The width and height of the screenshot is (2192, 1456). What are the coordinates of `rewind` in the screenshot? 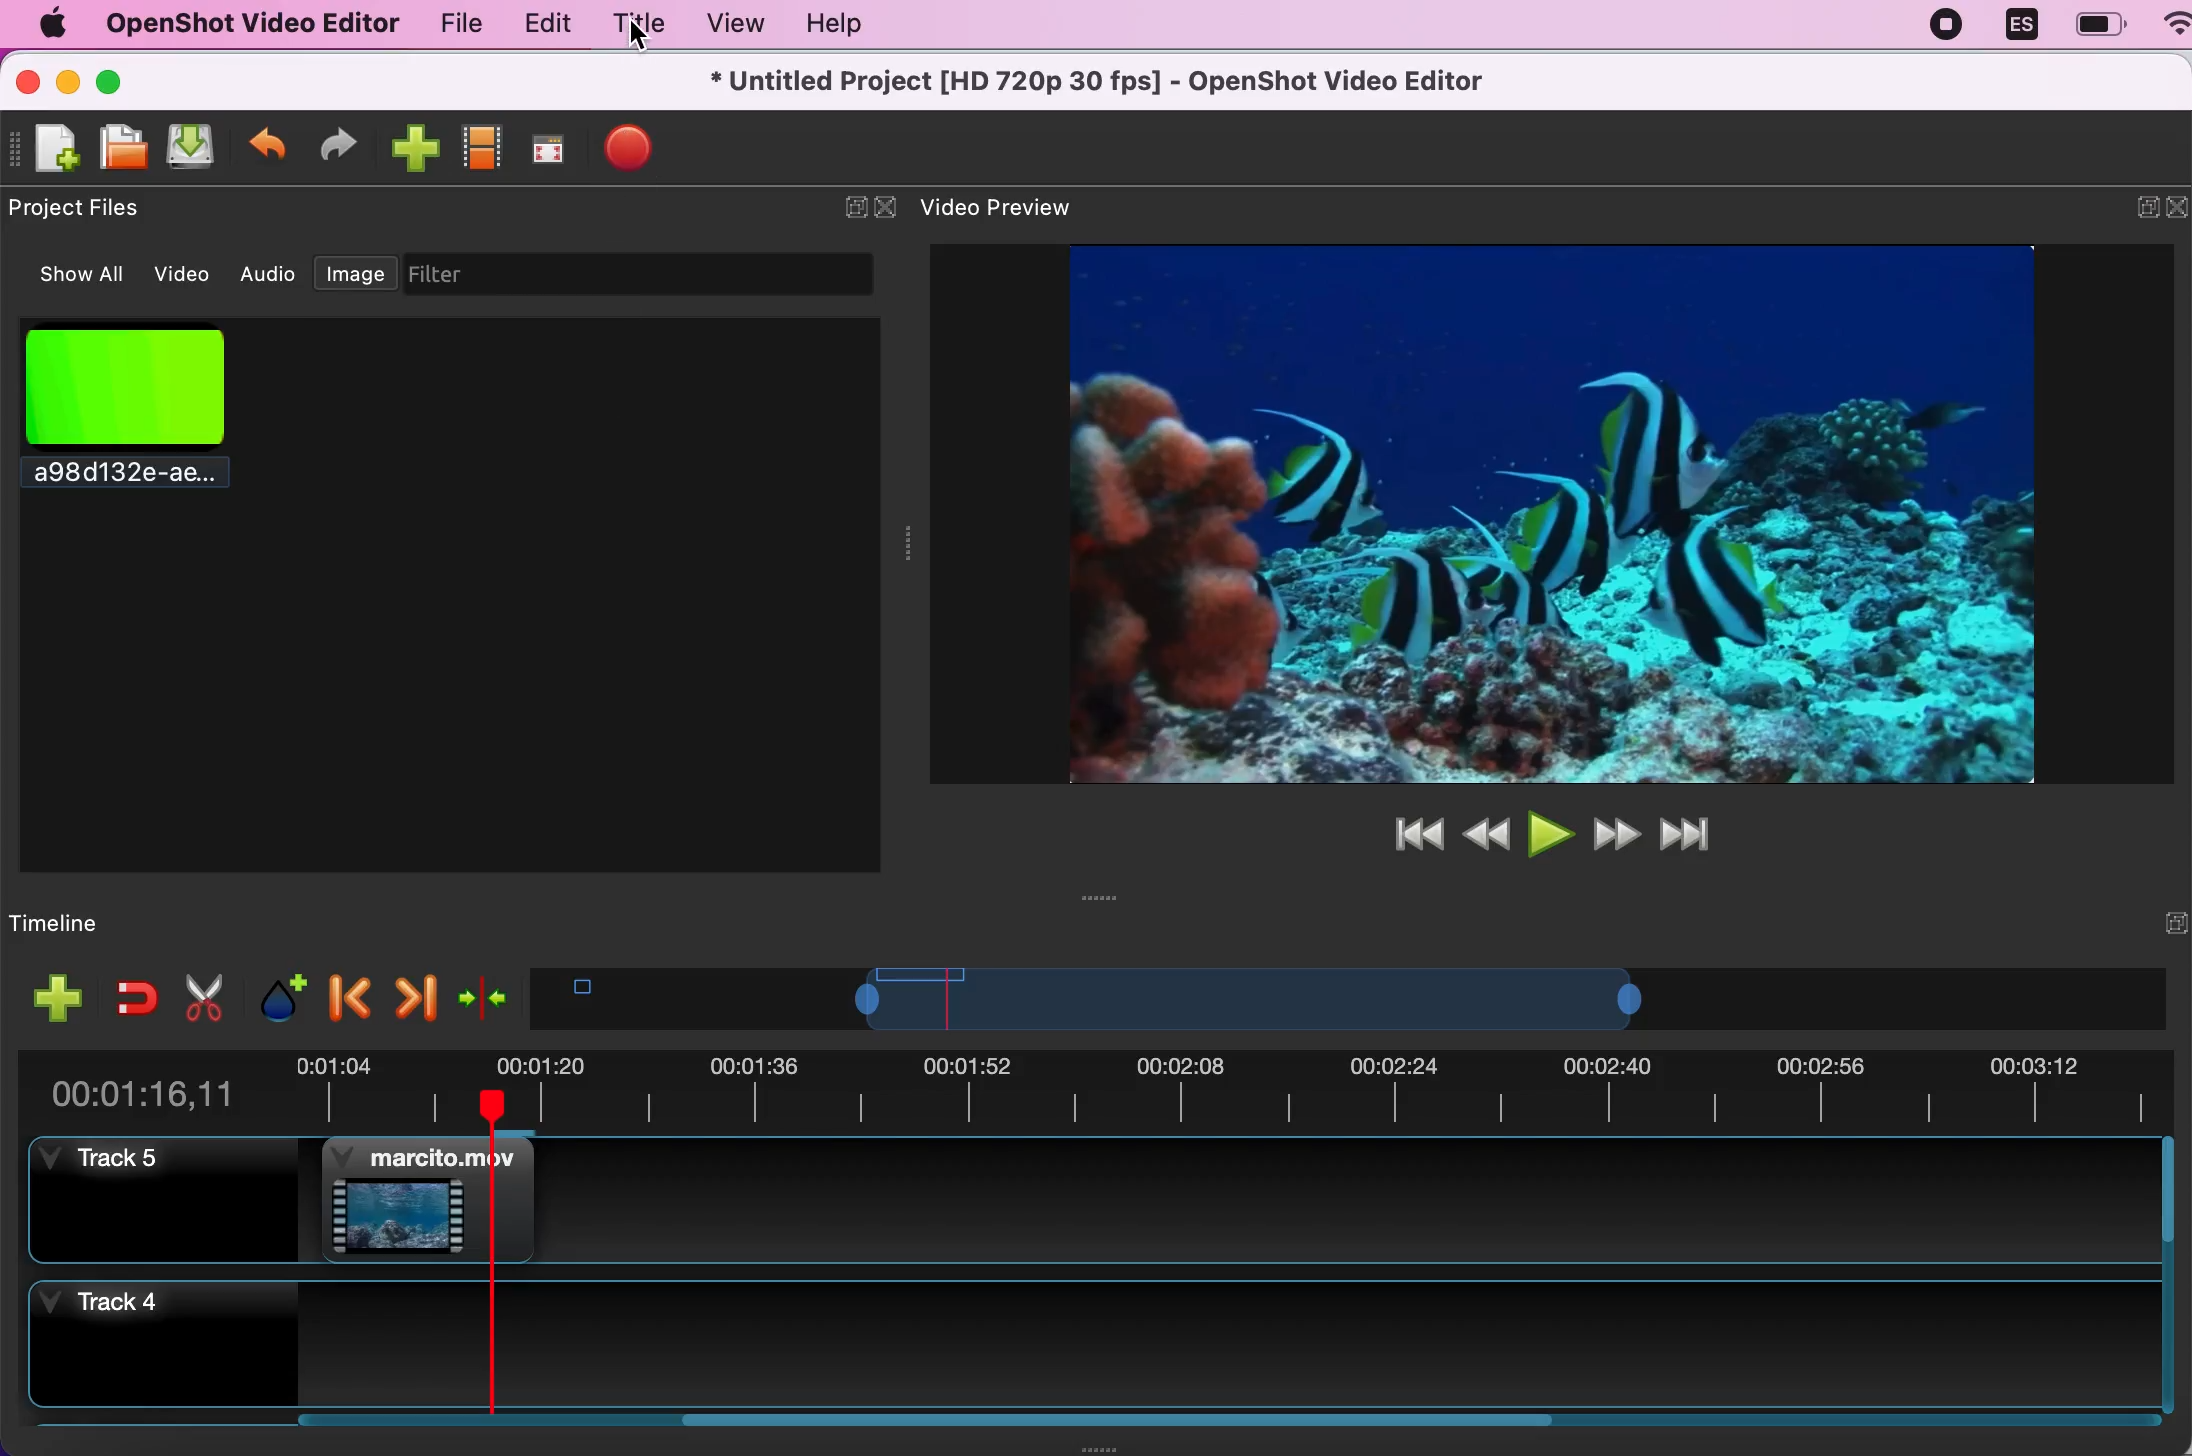 It's located at (1486, 831).